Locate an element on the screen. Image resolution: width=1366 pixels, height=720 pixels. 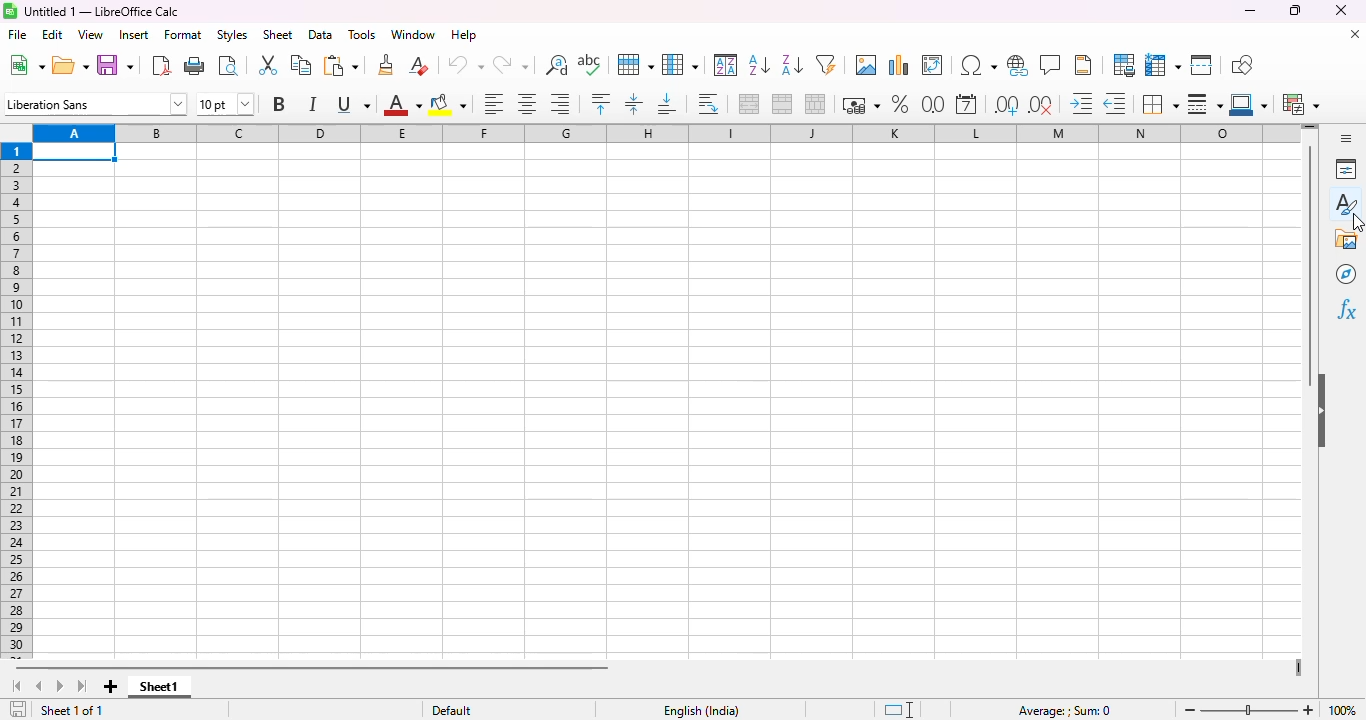
sheet 1 of 1 is located at coordinates (73, 710).